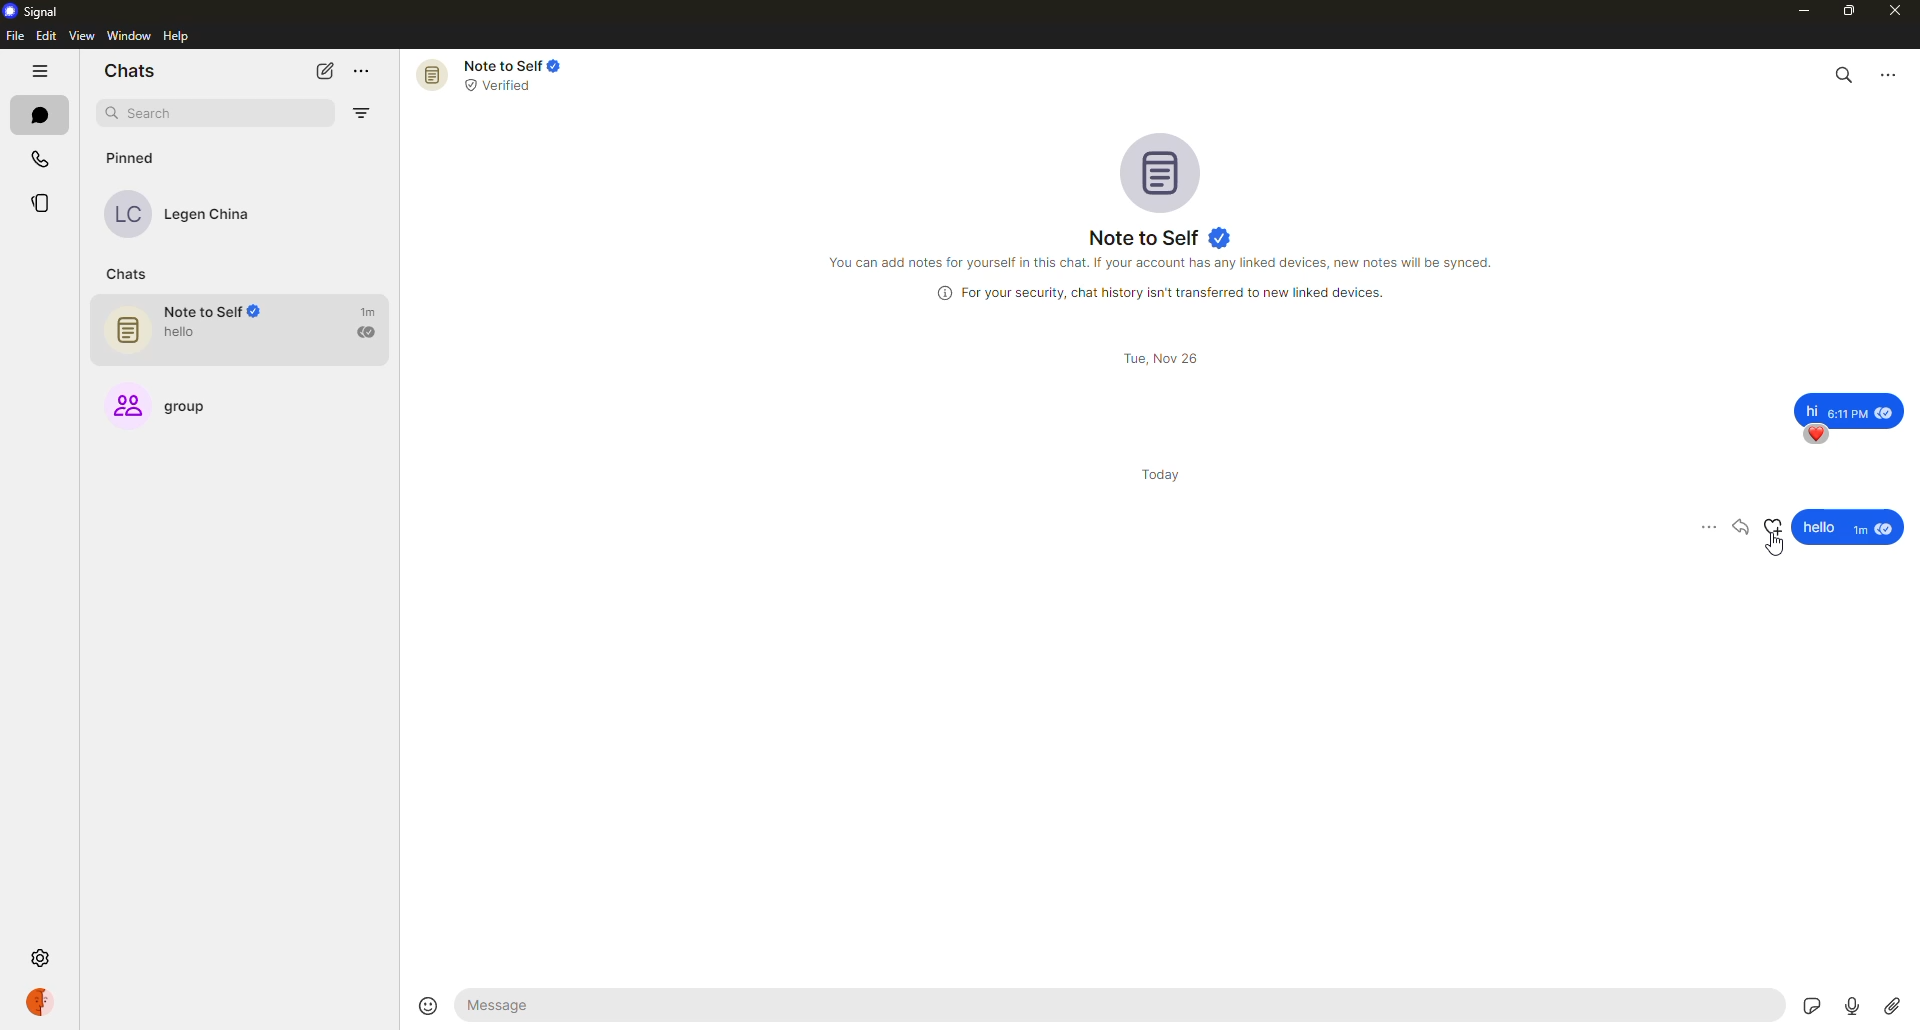 The image size is (1920, 1030). I want to click on group, so click(170, 399).